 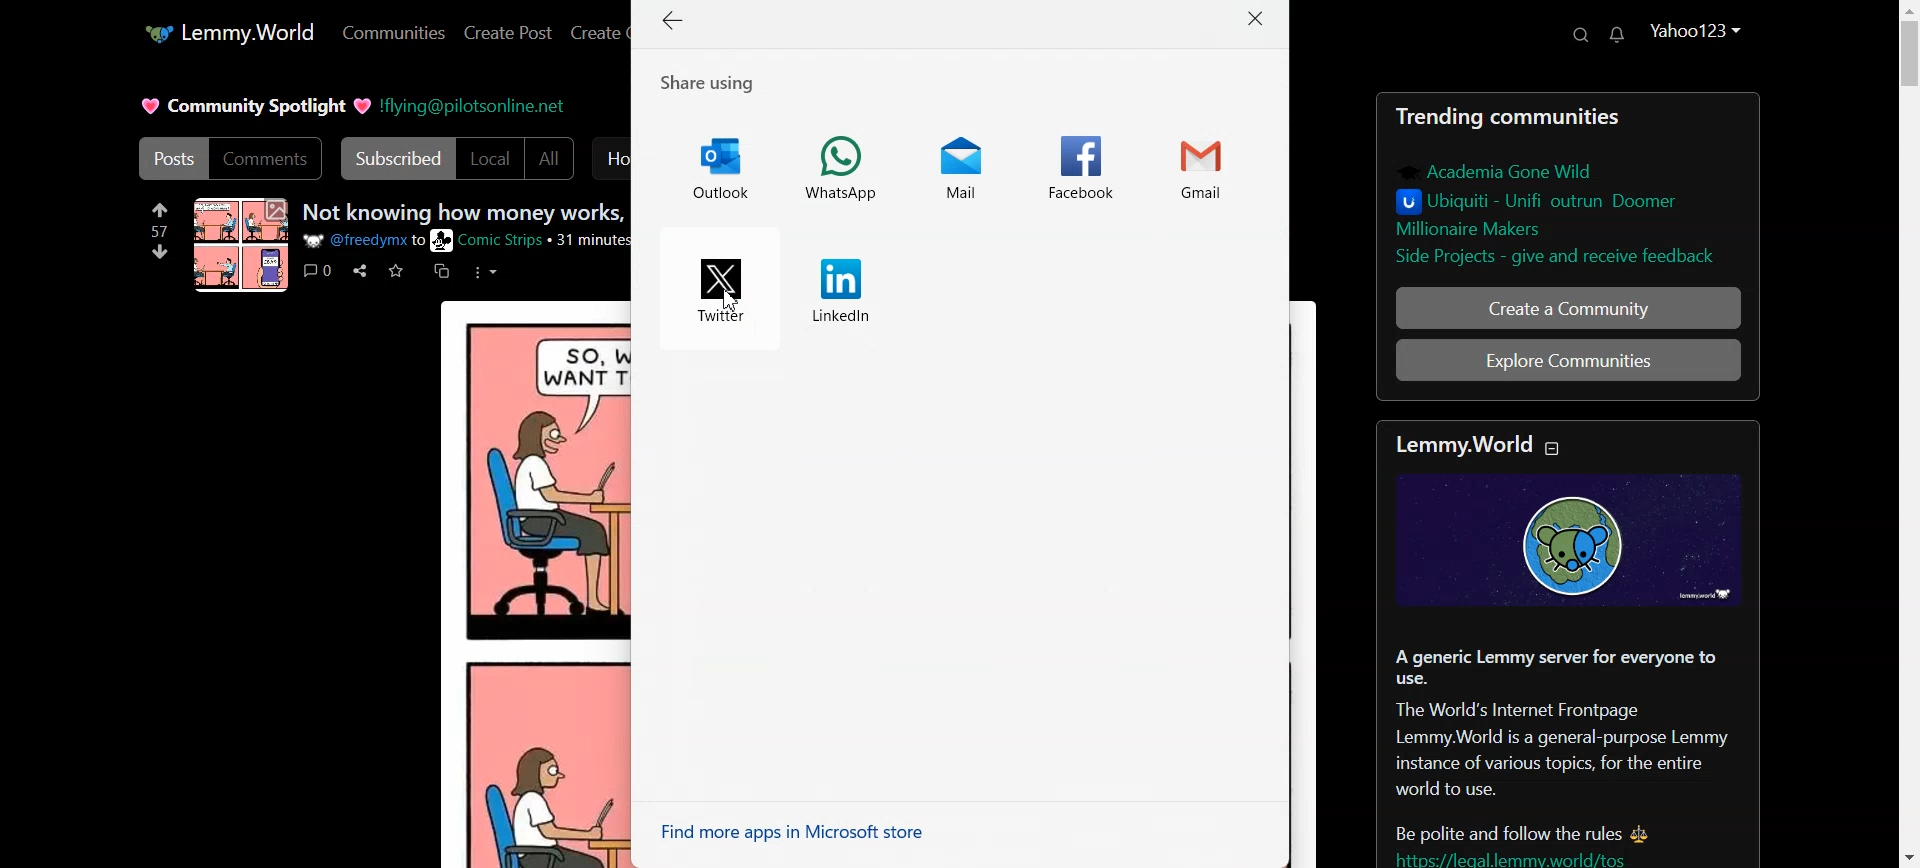 What do you see at coordinates (255, 106) in the screenshot?
I see `Text` at bounding box center [255, 106].